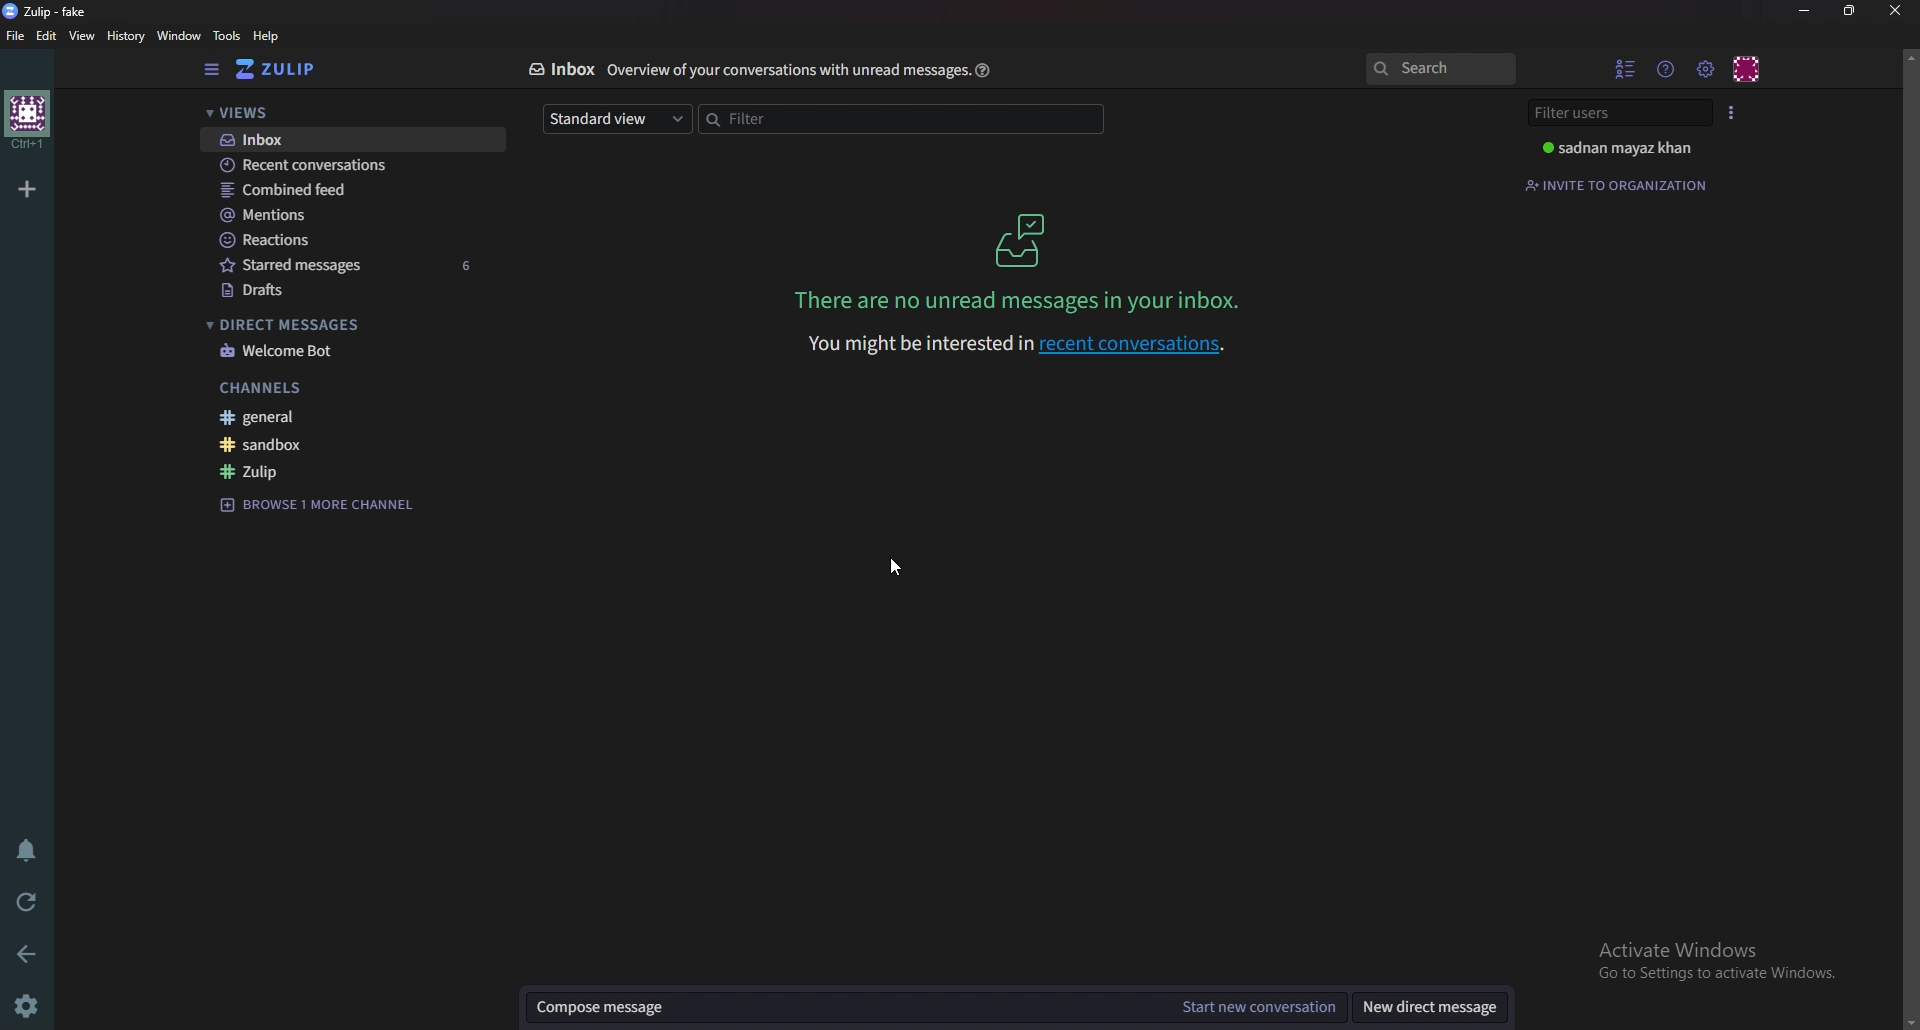 The height and width of the screenshot is (1030, 1920). I want to click on New direct message, so click(1430, 1010).